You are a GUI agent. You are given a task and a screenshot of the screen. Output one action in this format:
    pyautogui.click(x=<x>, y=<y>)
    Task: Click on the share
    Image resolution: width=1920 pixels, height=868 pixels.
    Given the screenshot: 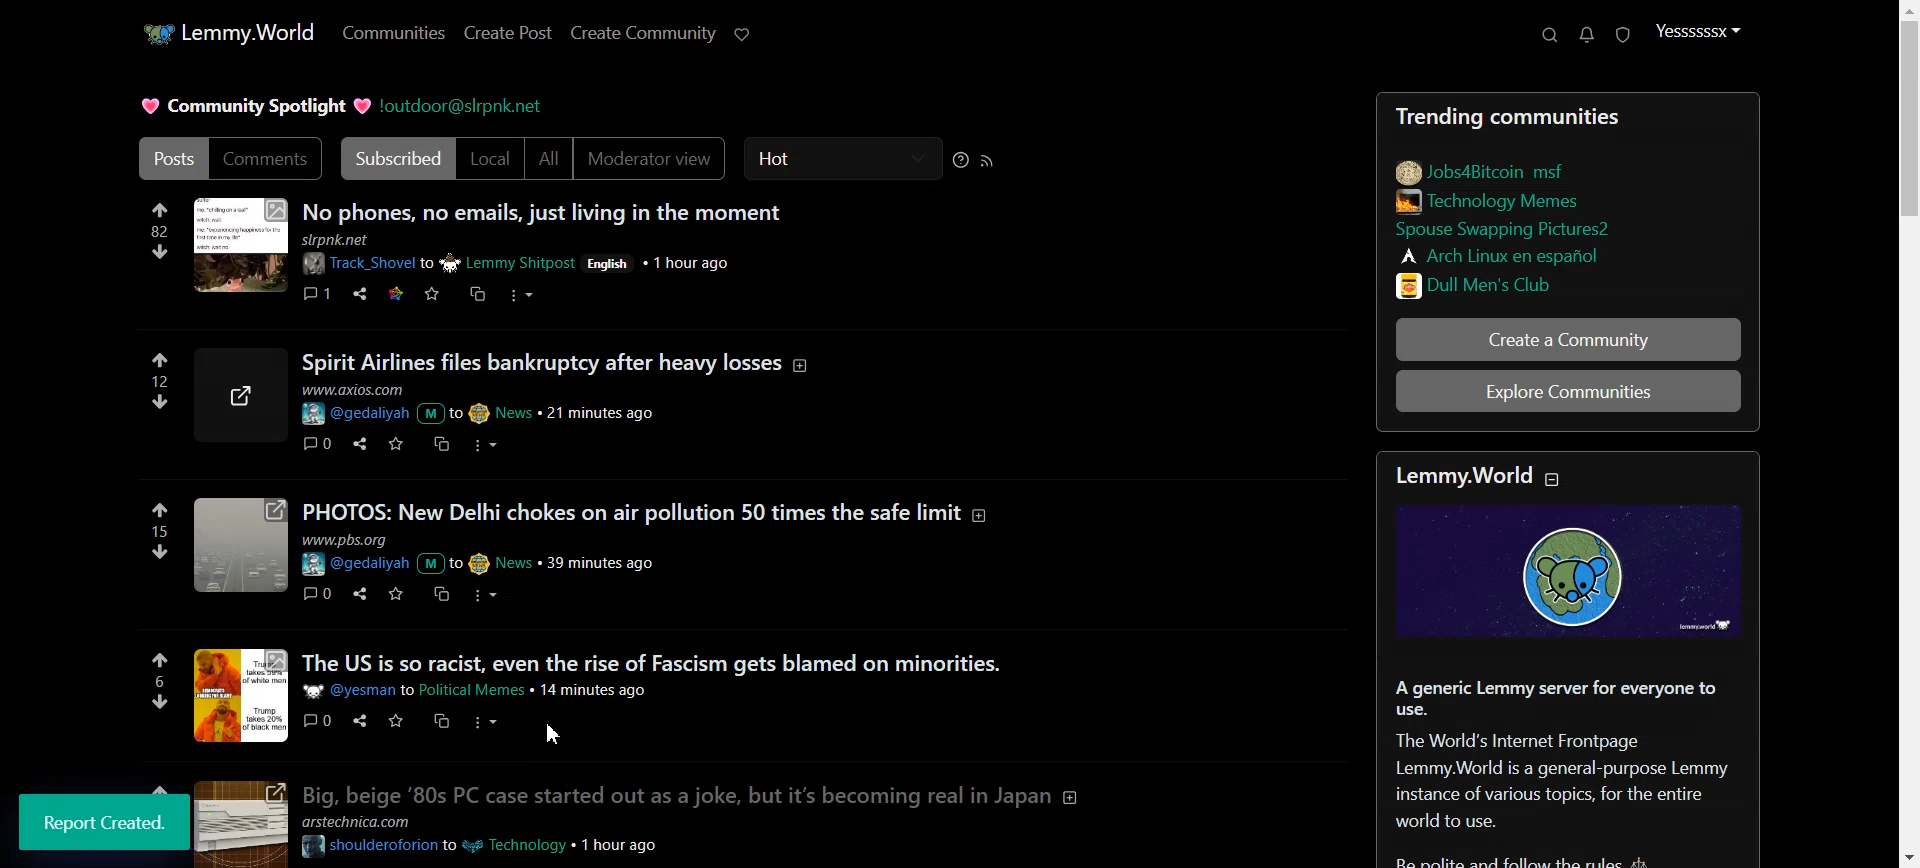 What is the action you would take?
    pyautogui.click(x=357, y=593)
    